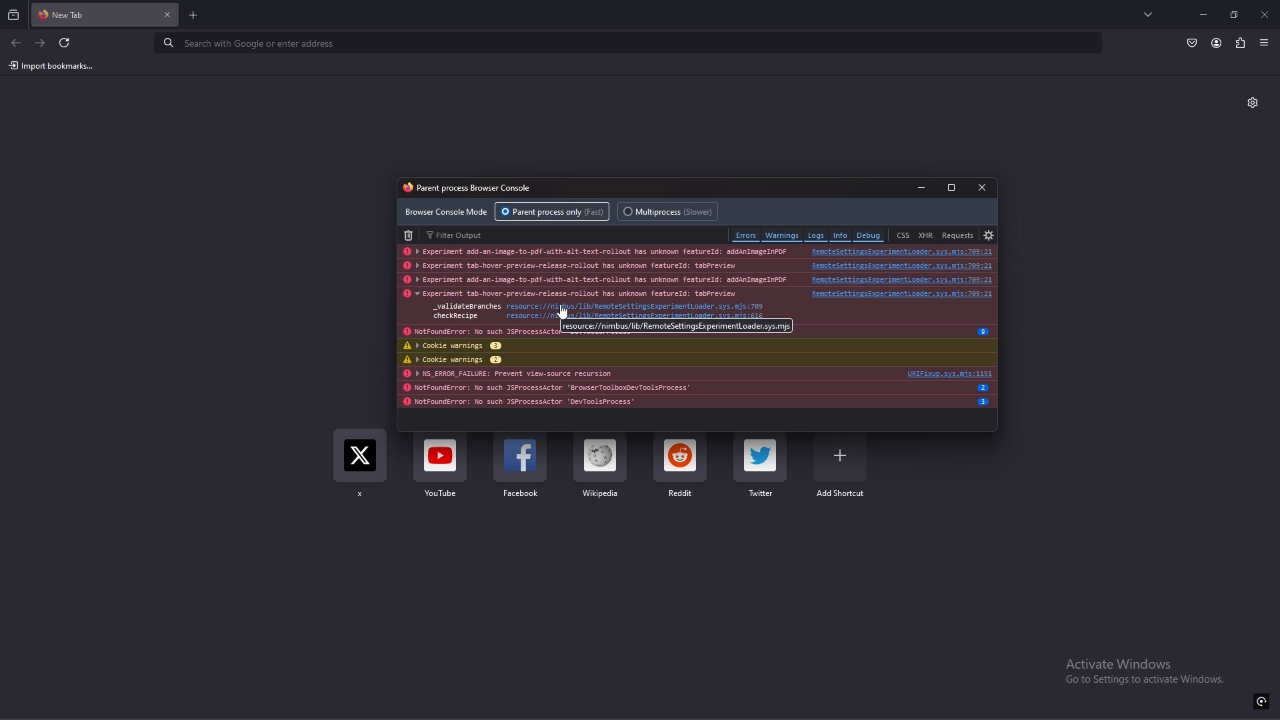  I want to click on customize, so click(1252, 102).